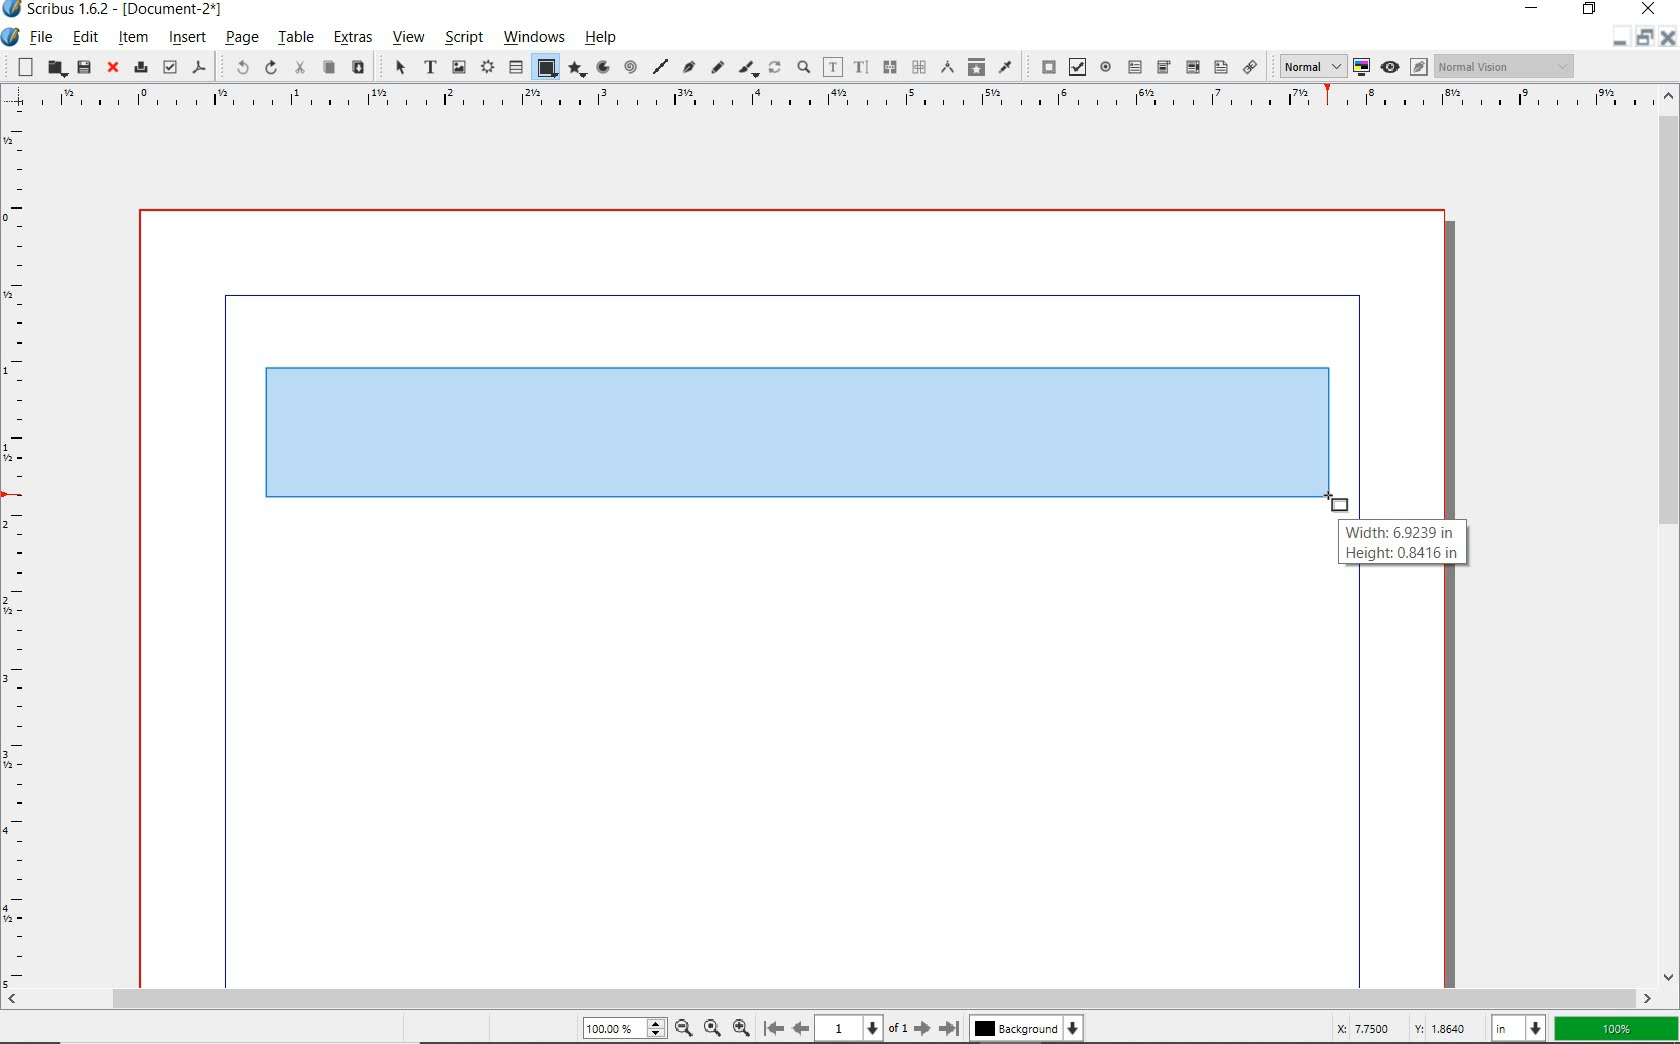 The height and width of the screenshot is (1044, 1680). I want to click on move to first, so click(772, 1027).